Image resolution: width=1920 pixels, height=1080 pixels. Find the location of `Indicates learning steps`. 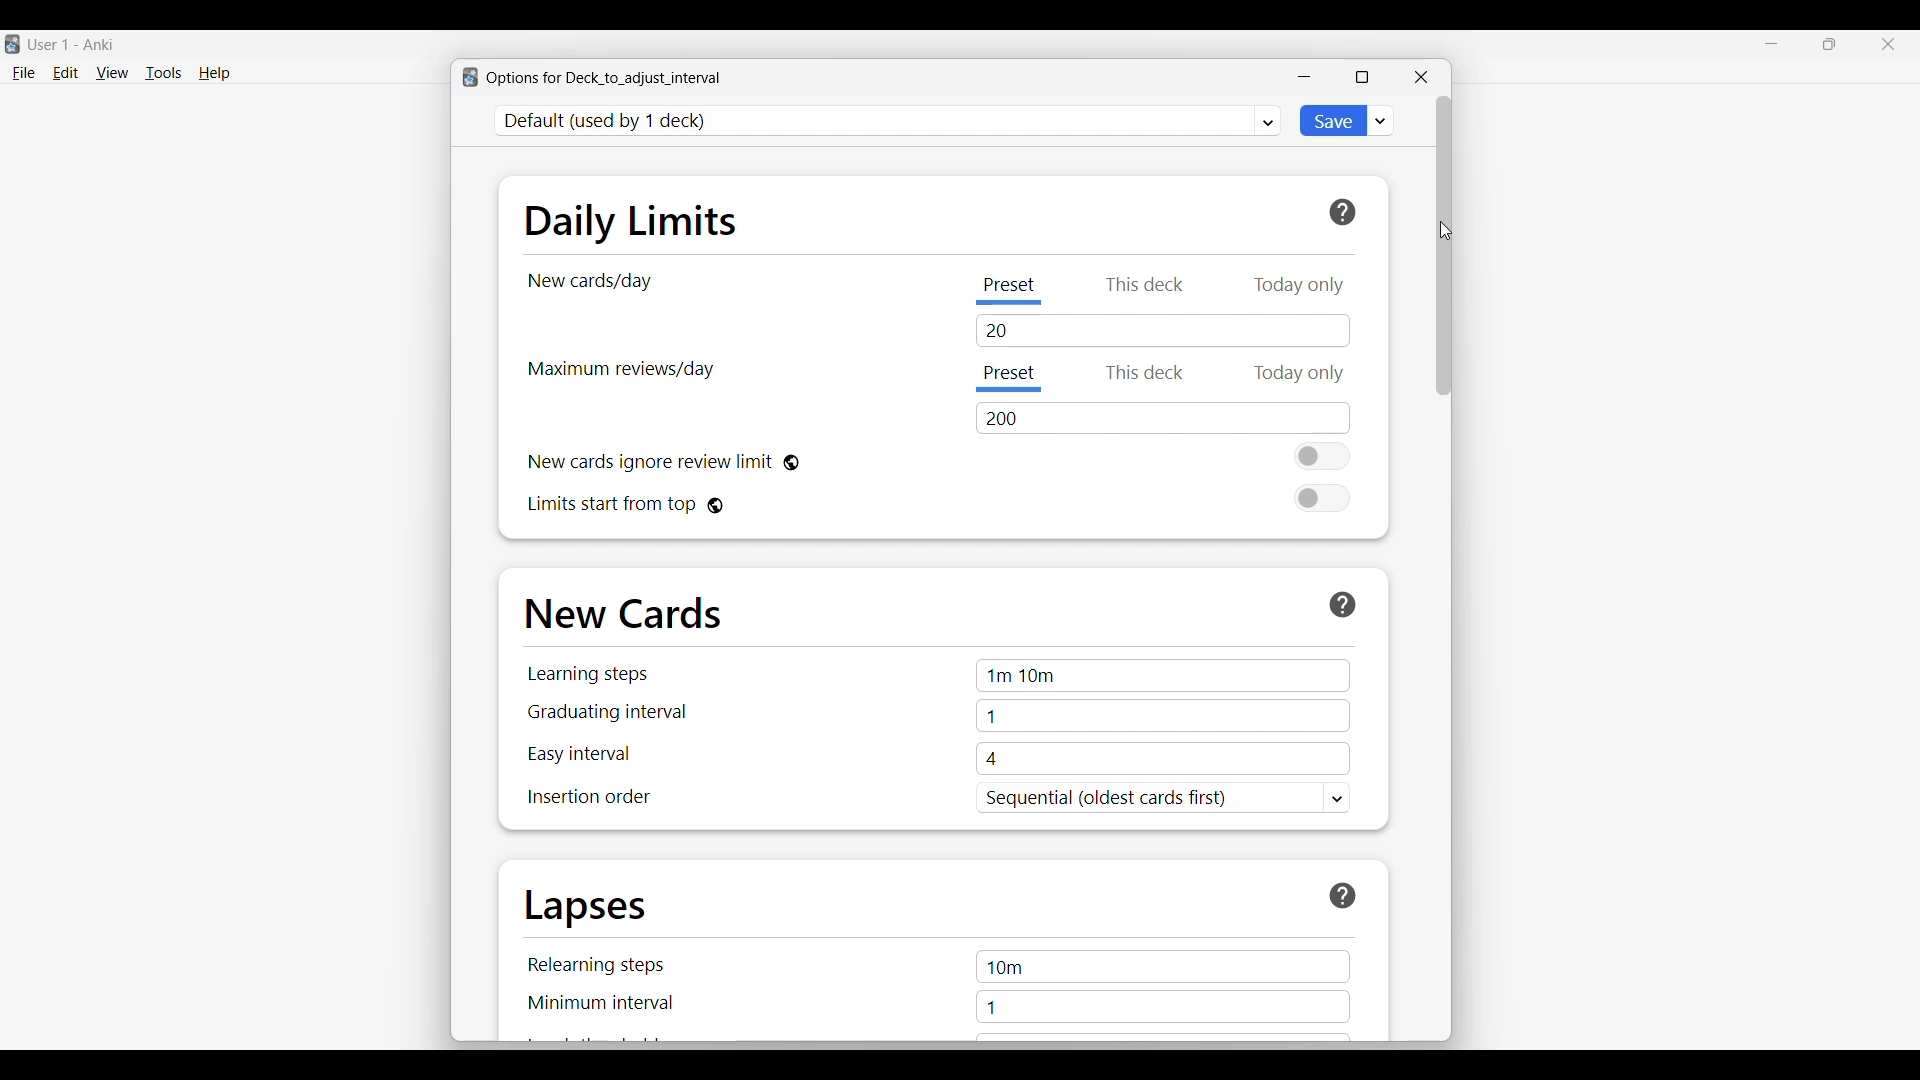

Indicates learning steps is located at coordinates (588, 674).